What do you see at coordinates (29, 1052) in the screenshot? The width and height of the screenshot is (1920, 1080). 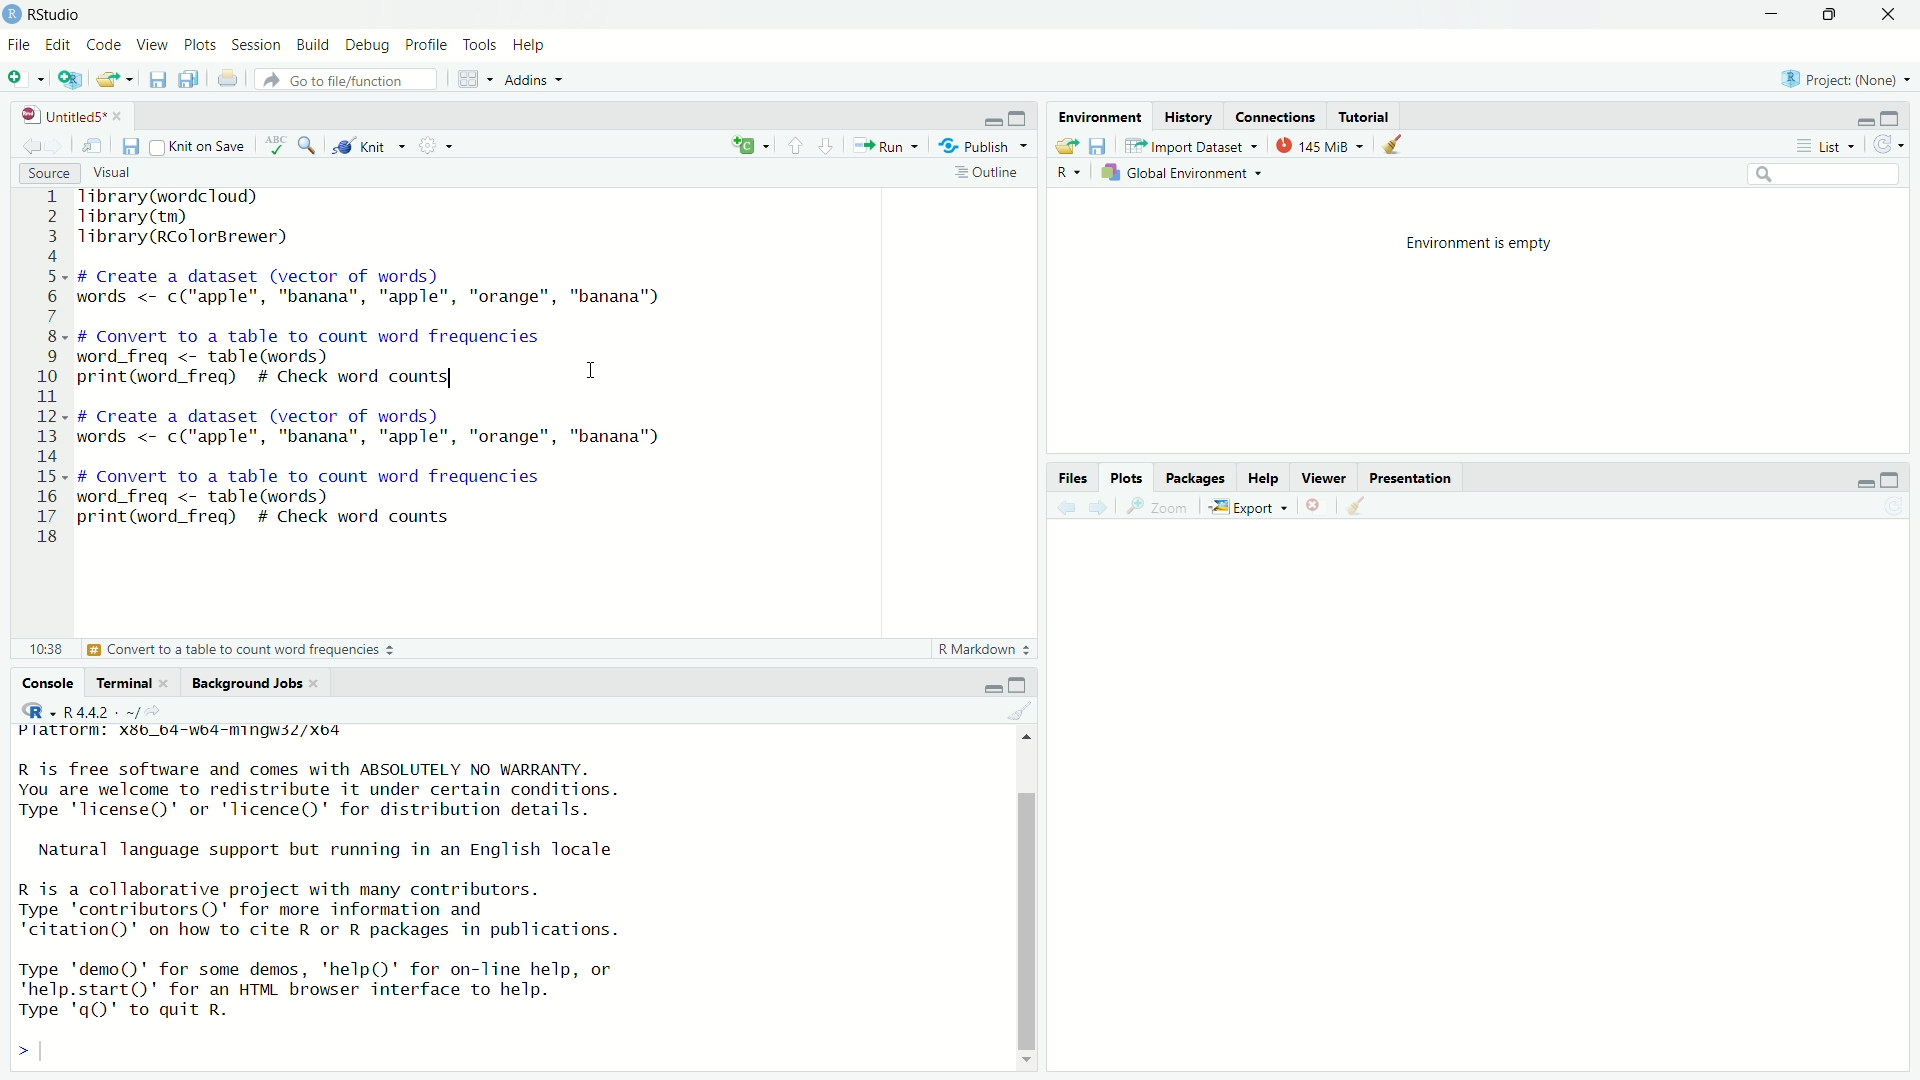 I see `>` at bounding box center [29, 1052].